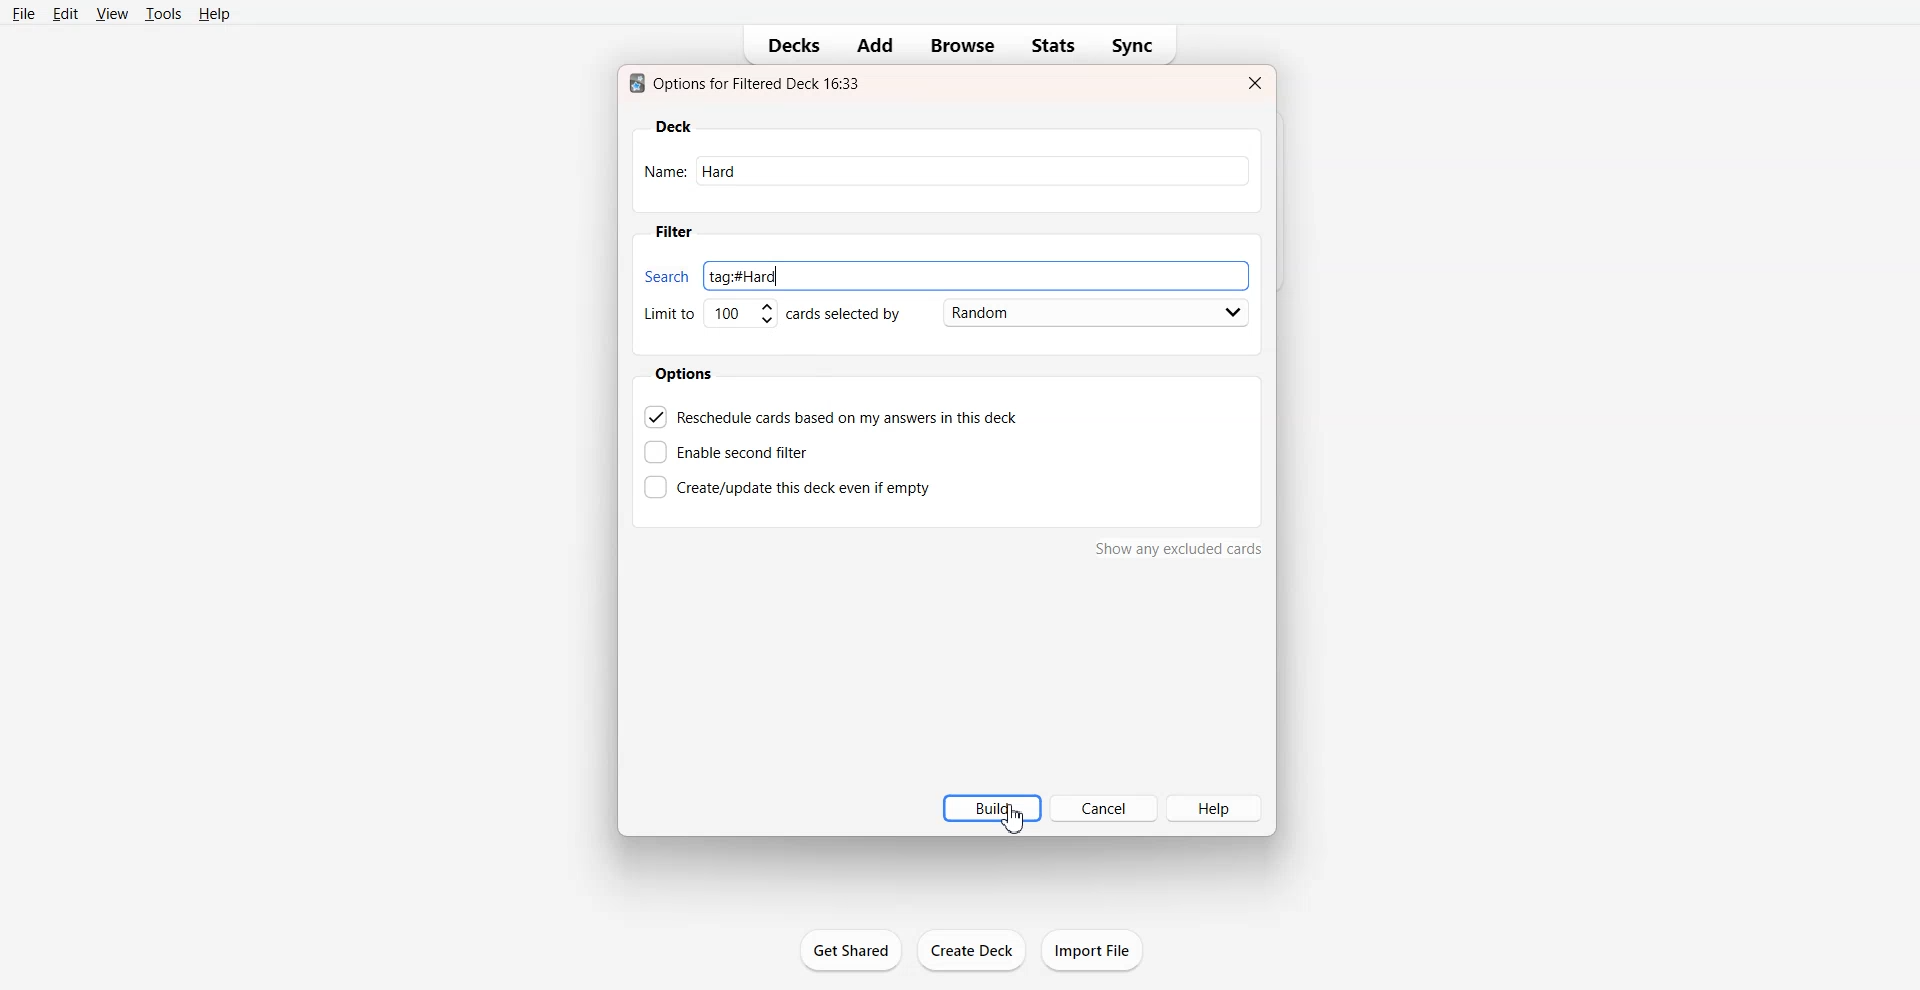 The image size is (1920, 990). What do you see at coordinates (749, 83) in the screenshot?
I see `Text` at bounding box center [749, 83].